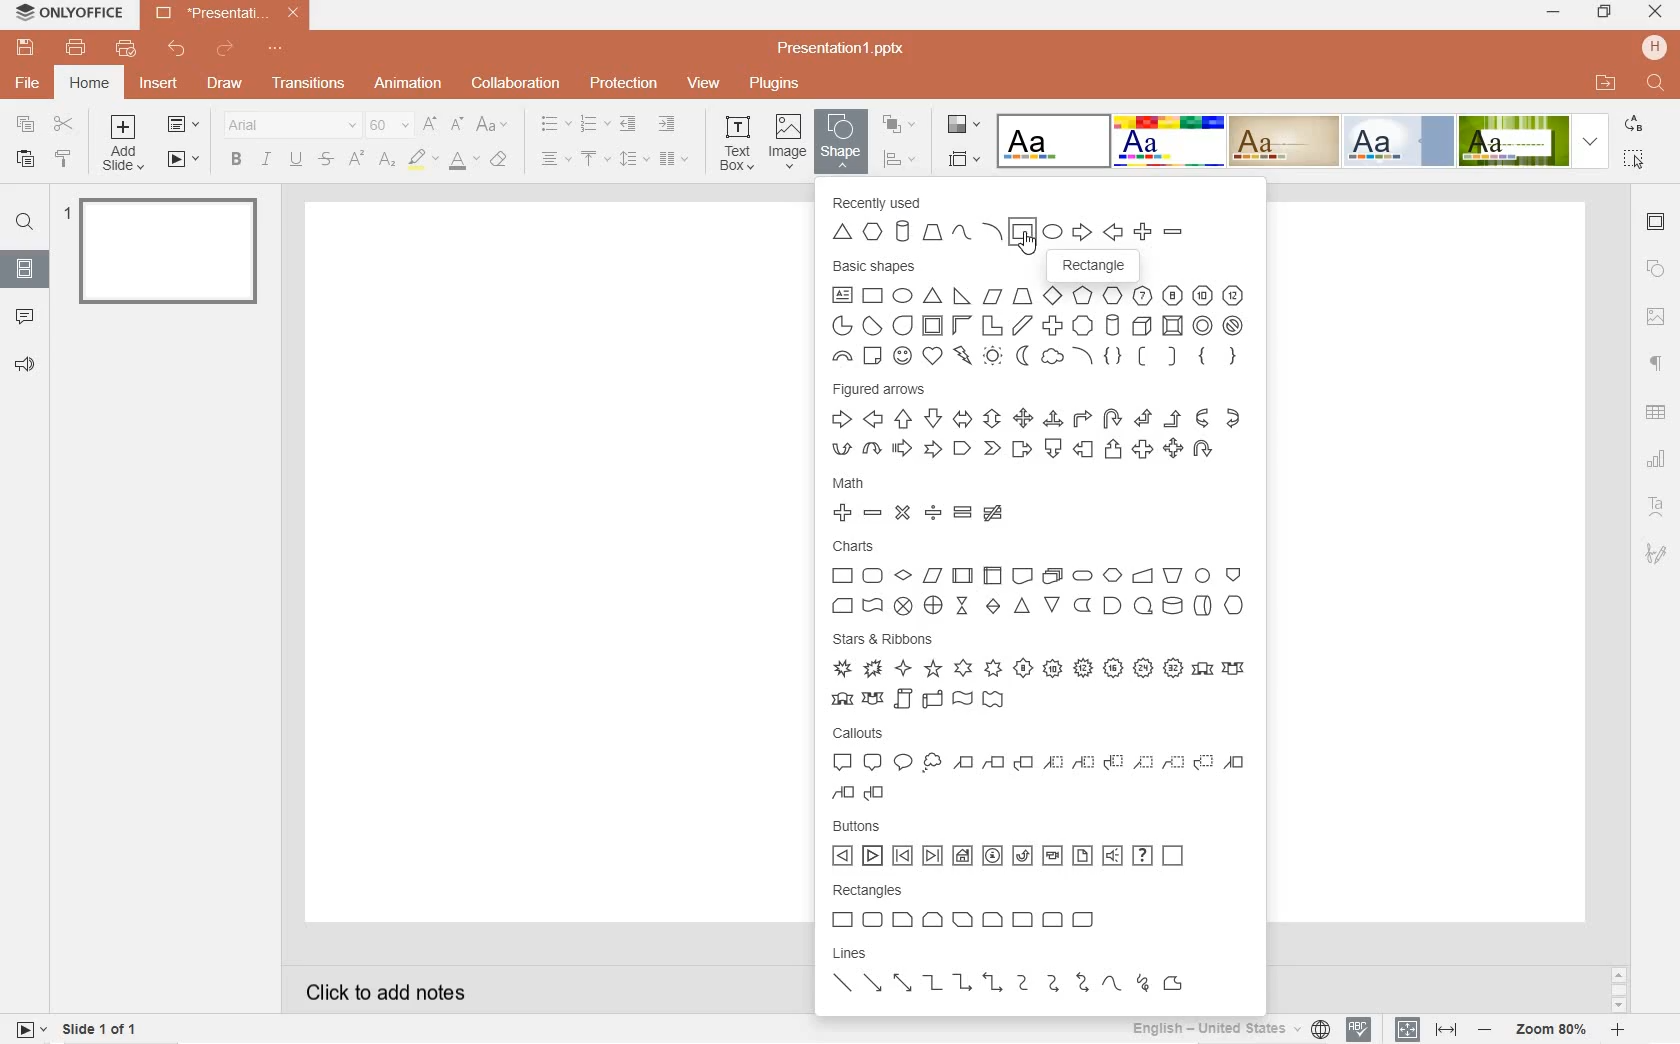 The height and width of the screenshot is (1044, 1680). I want to click on Teardrop, so click(903, 325).